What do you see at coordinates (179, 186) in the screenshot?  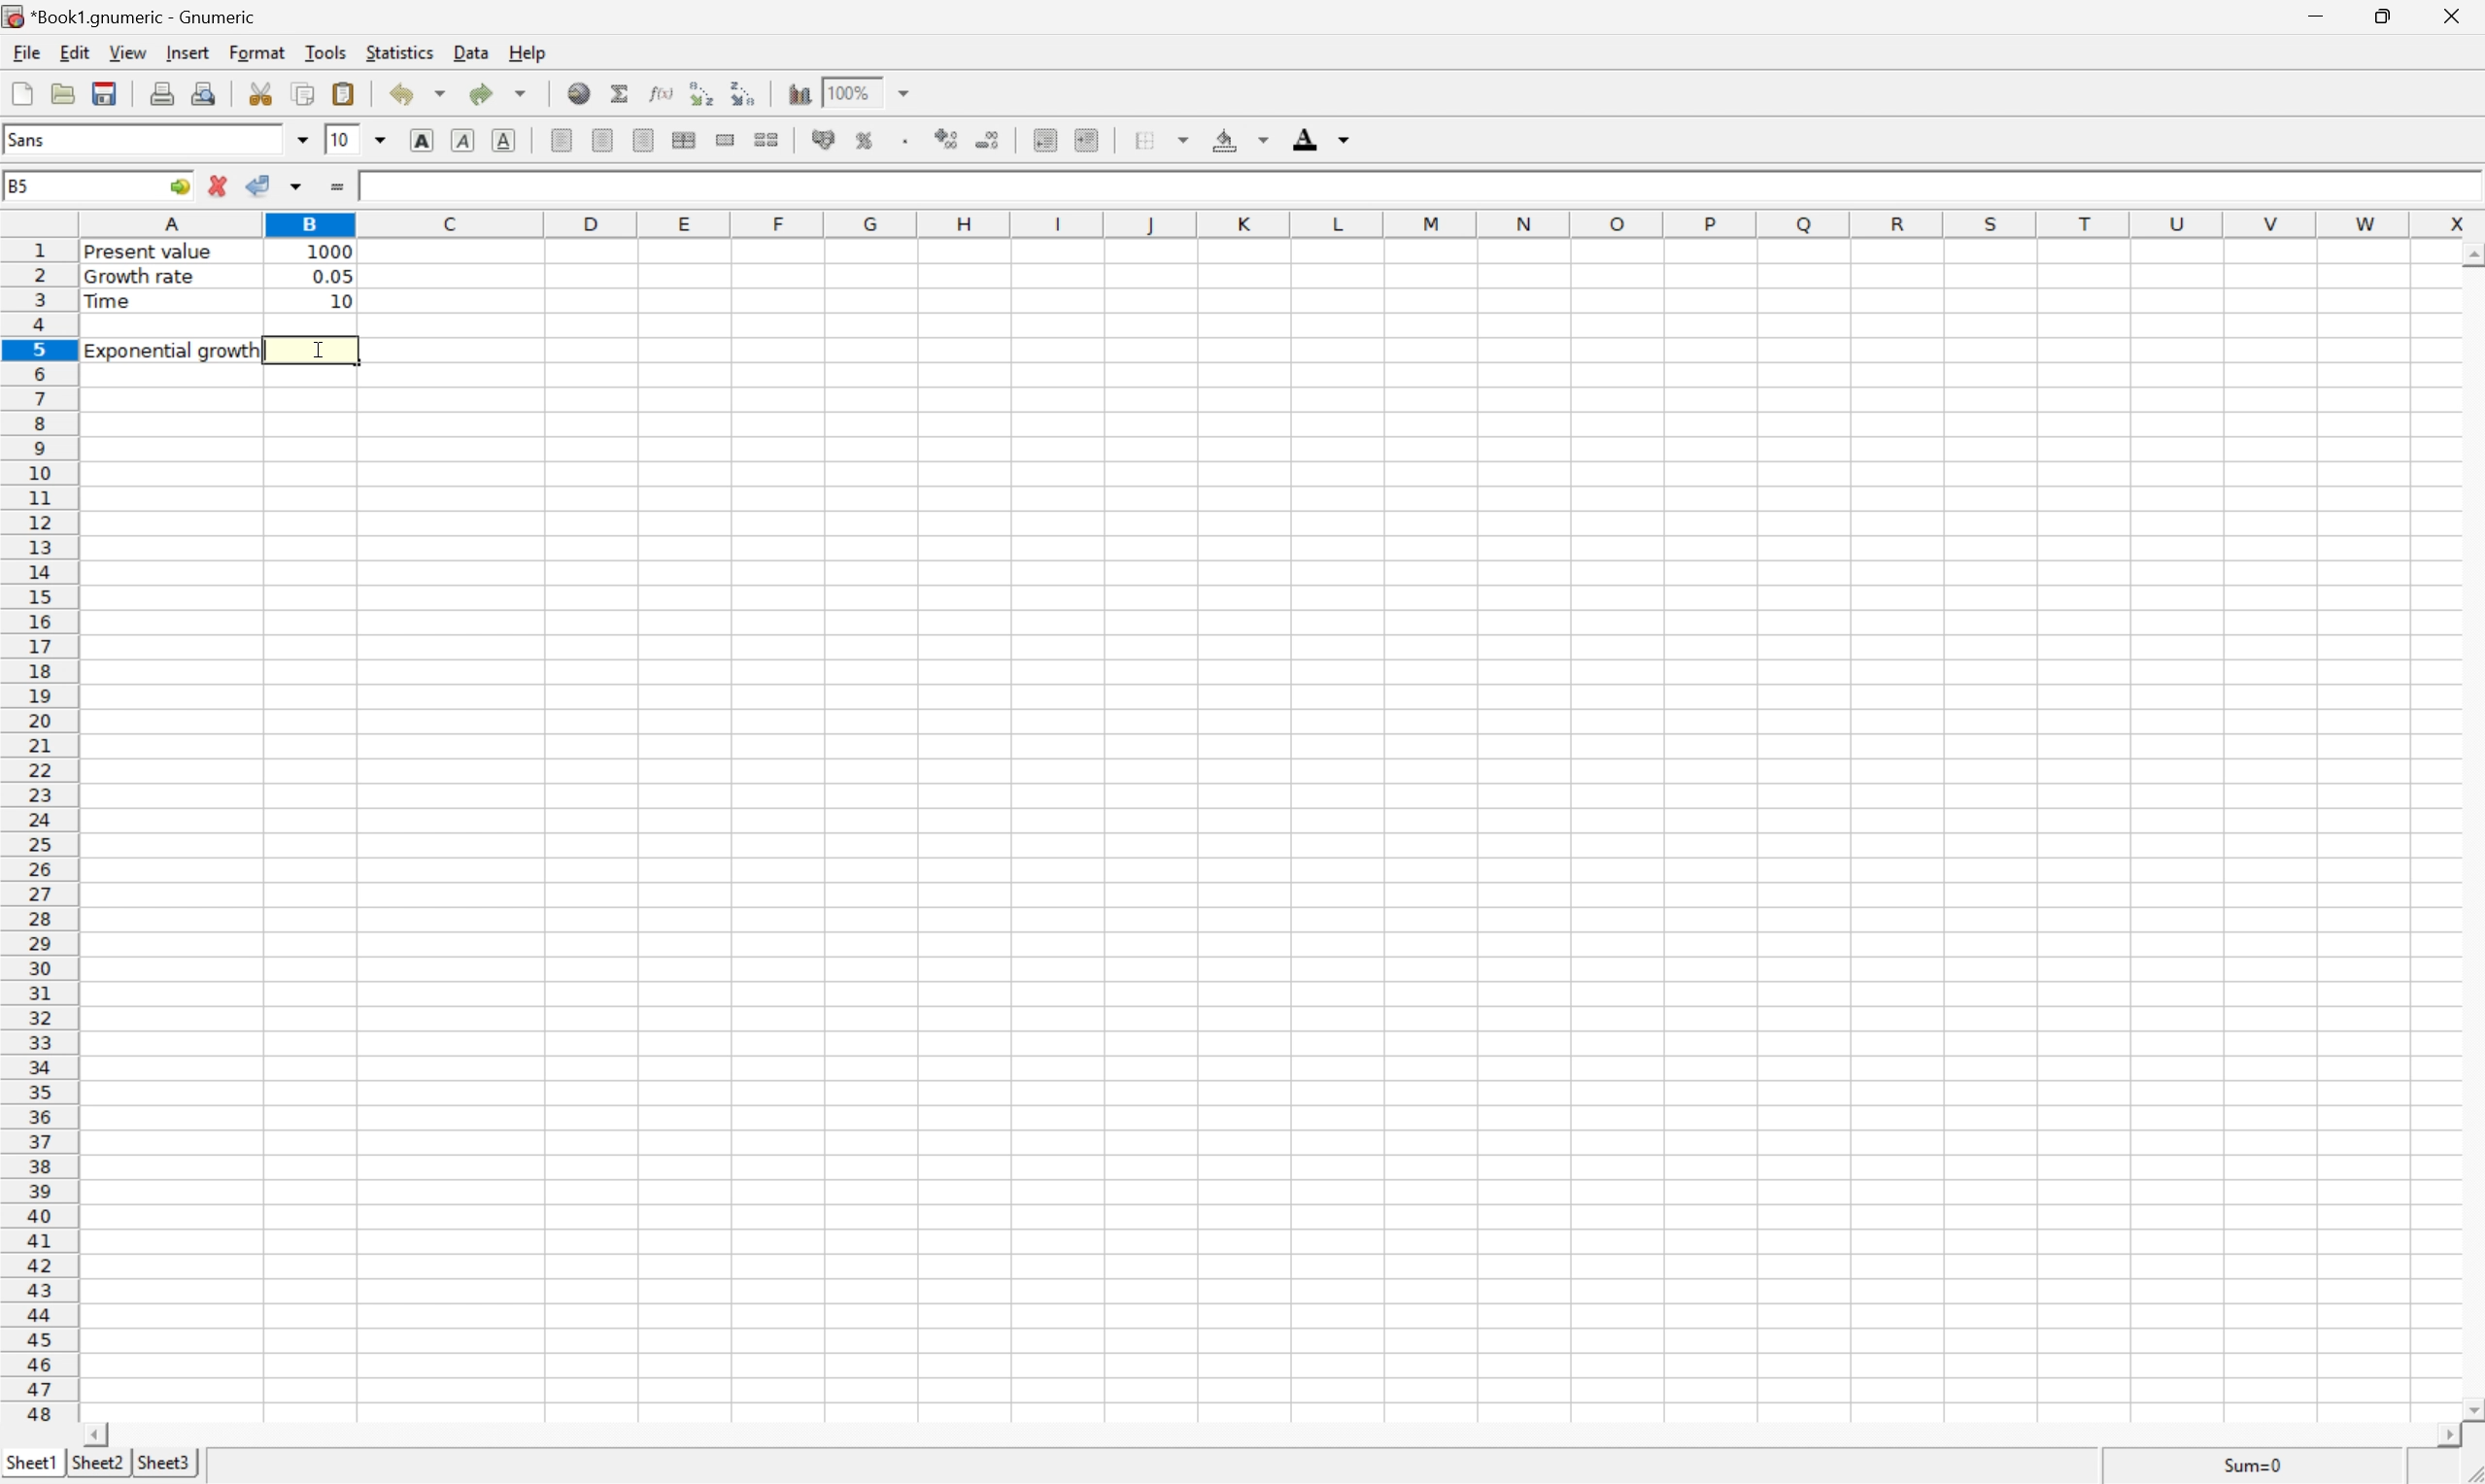 I see `Go to ...` at bounding box center [179, 186].